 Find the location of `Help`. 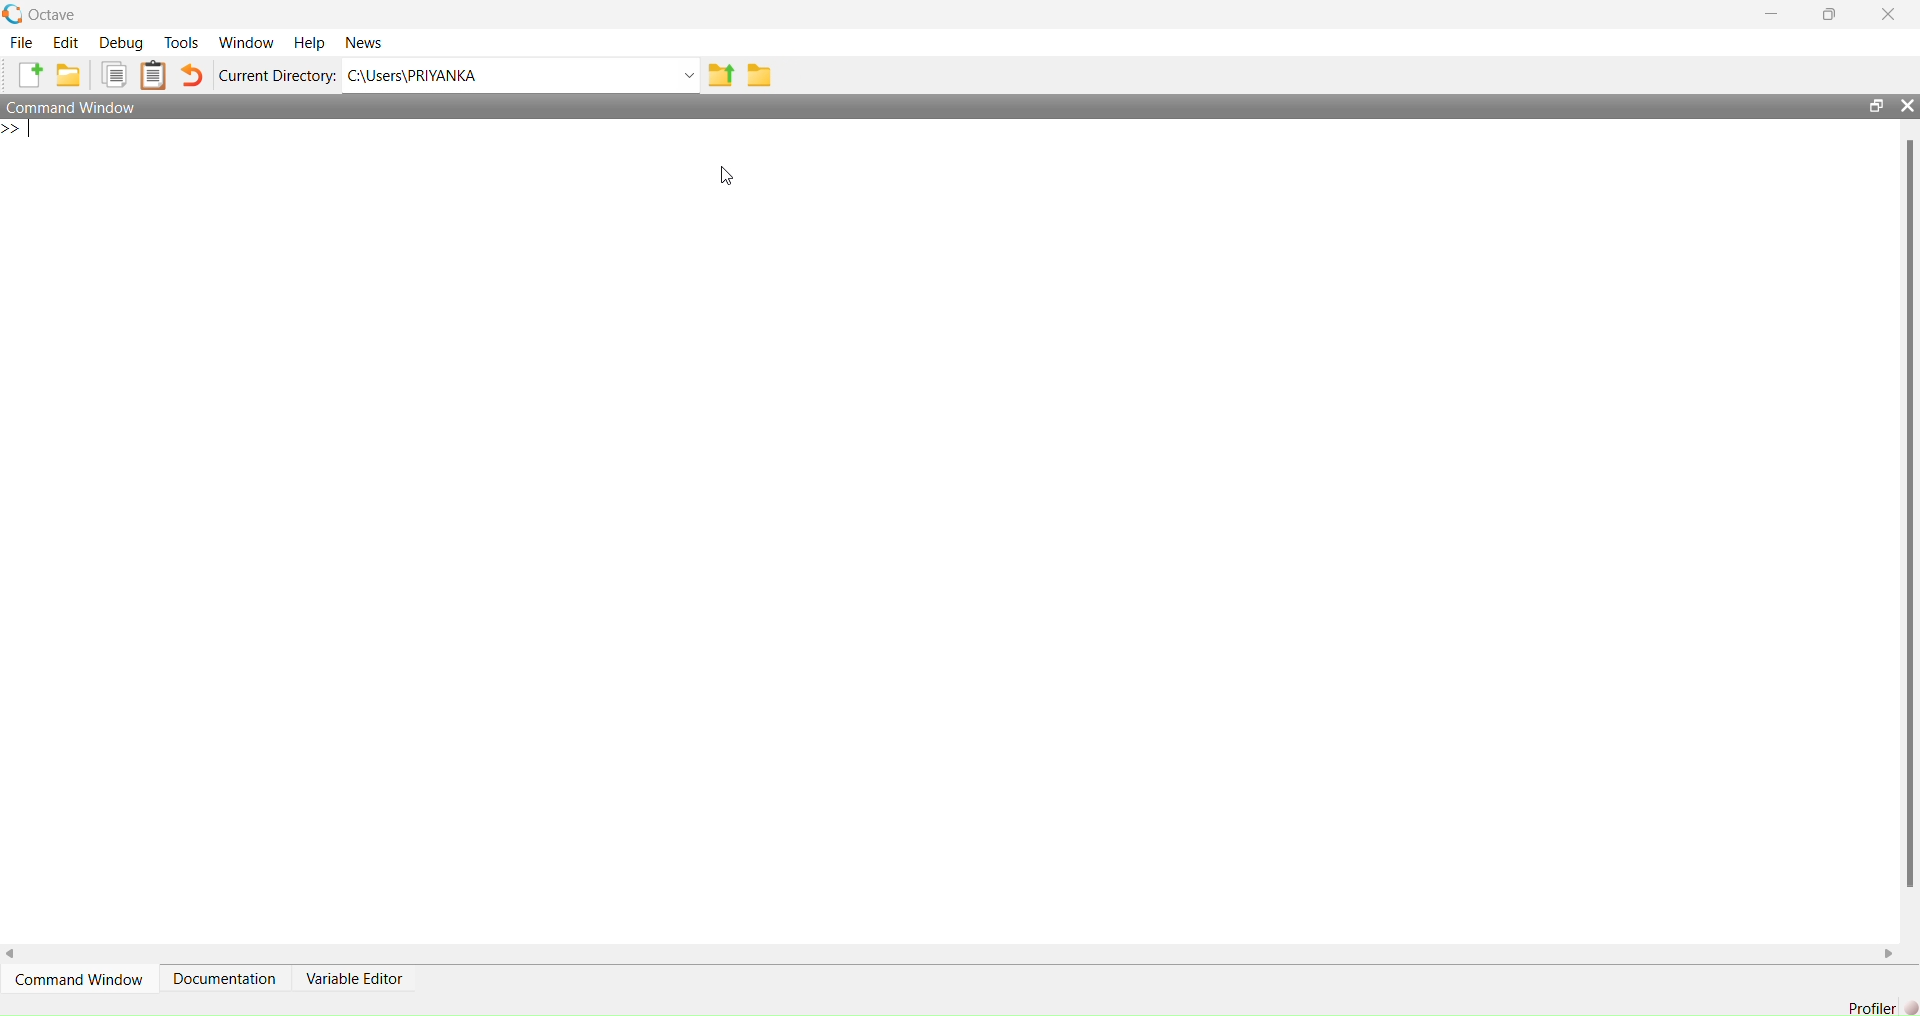

Help is located at coordinates (311, 42).